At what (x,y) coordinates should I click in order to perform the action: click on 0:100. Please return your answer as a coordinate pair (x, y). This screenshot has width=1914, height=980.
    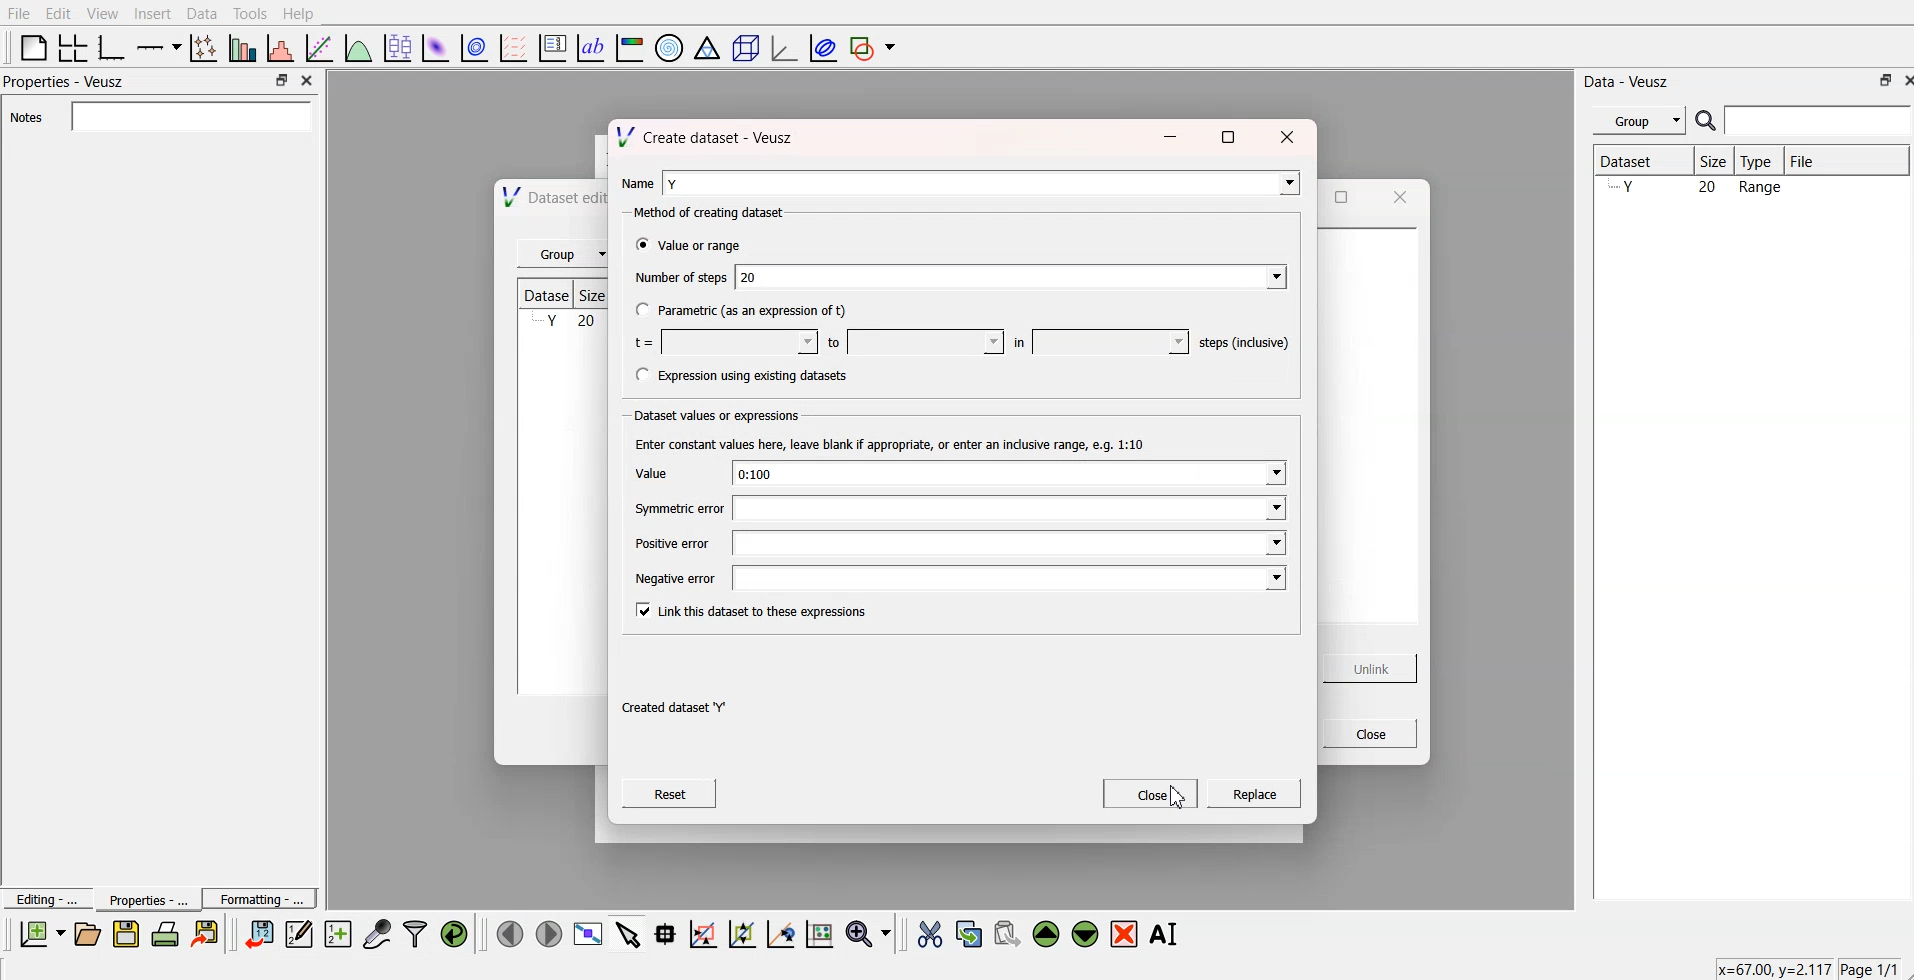
    Looking at the image, I should click on (1007, 475).